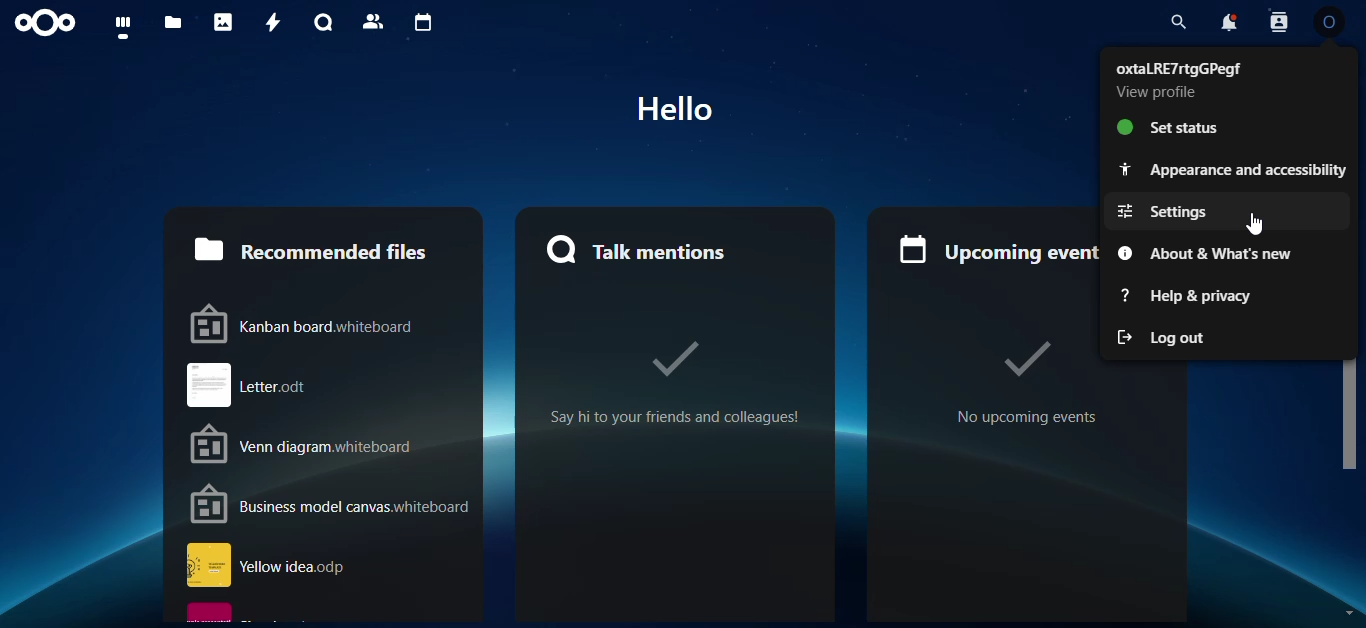 The width and height of the screenshot is (1366, 628). Describe the element at coordinates (1230, 21) in the screenshot. I see `notification` at that location.